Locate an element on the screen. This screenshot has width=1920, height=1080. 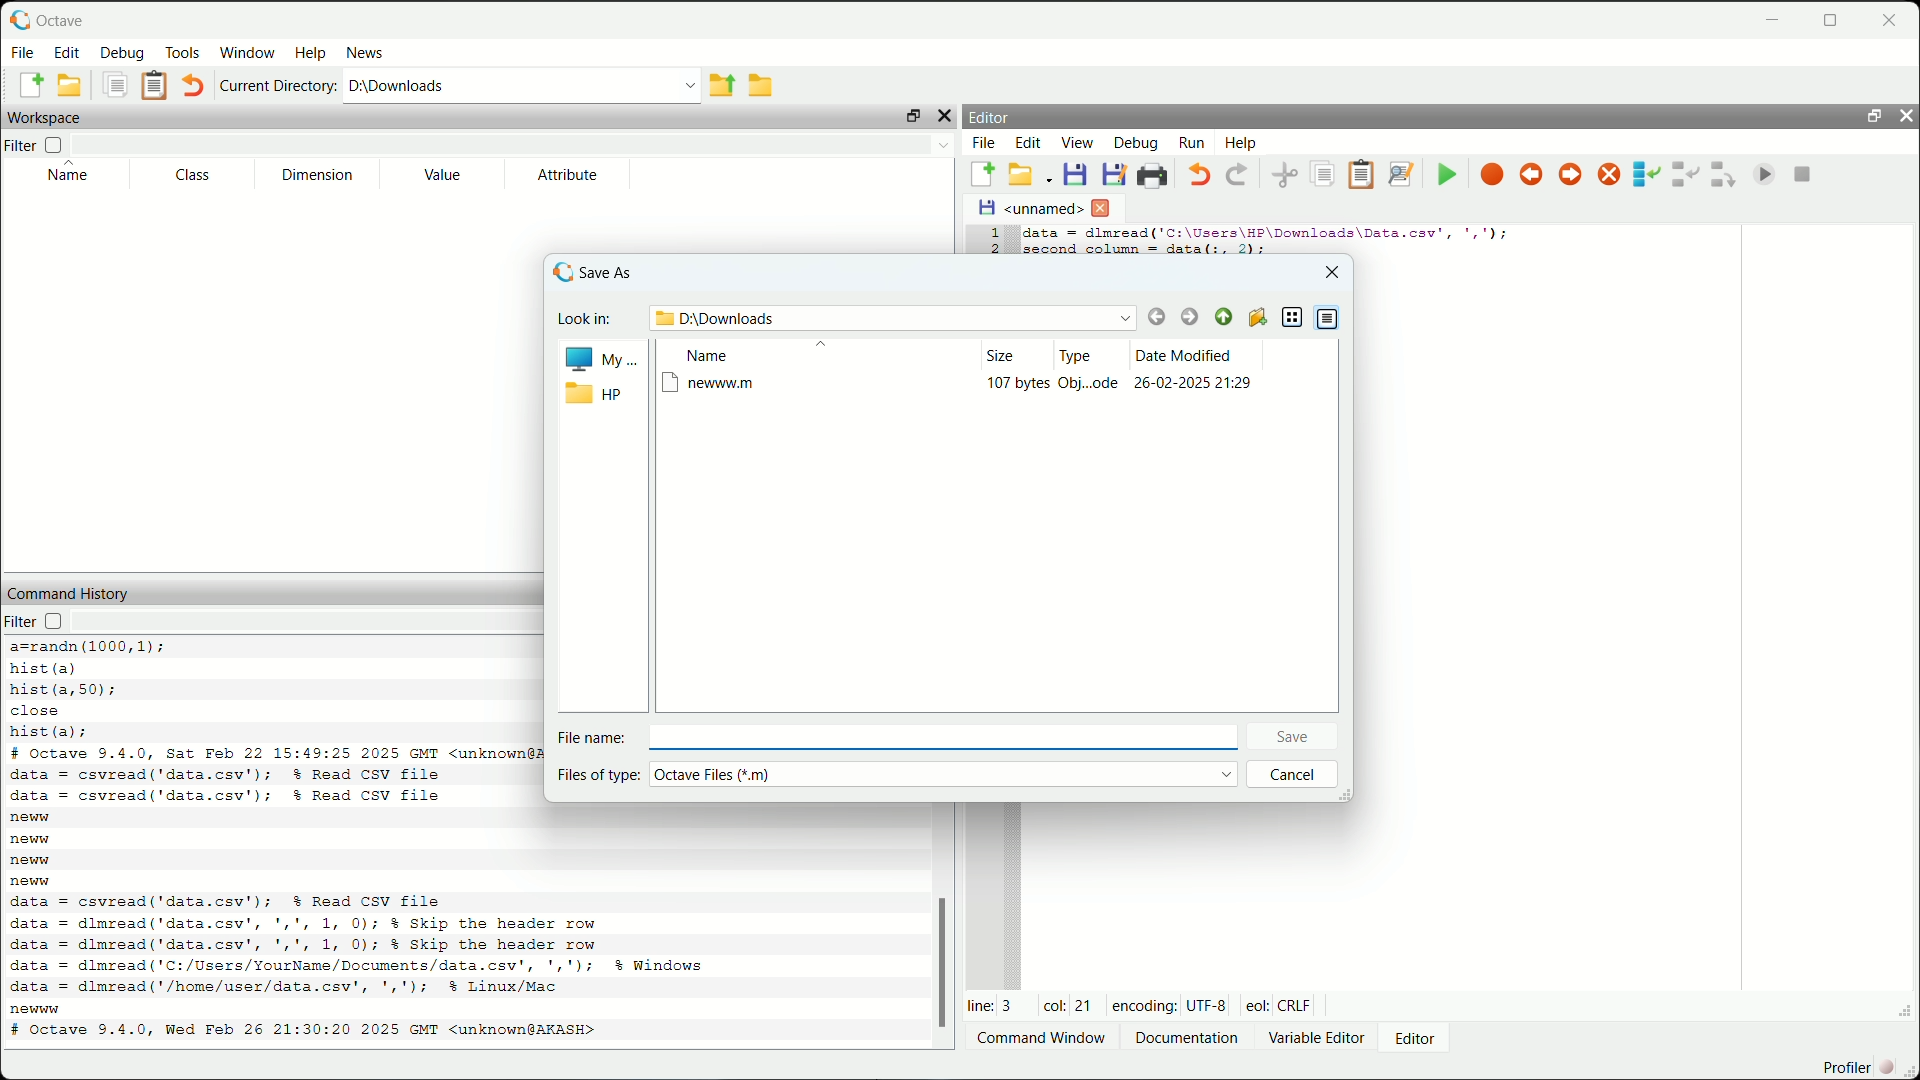
window is located at coordinates (248, 53).